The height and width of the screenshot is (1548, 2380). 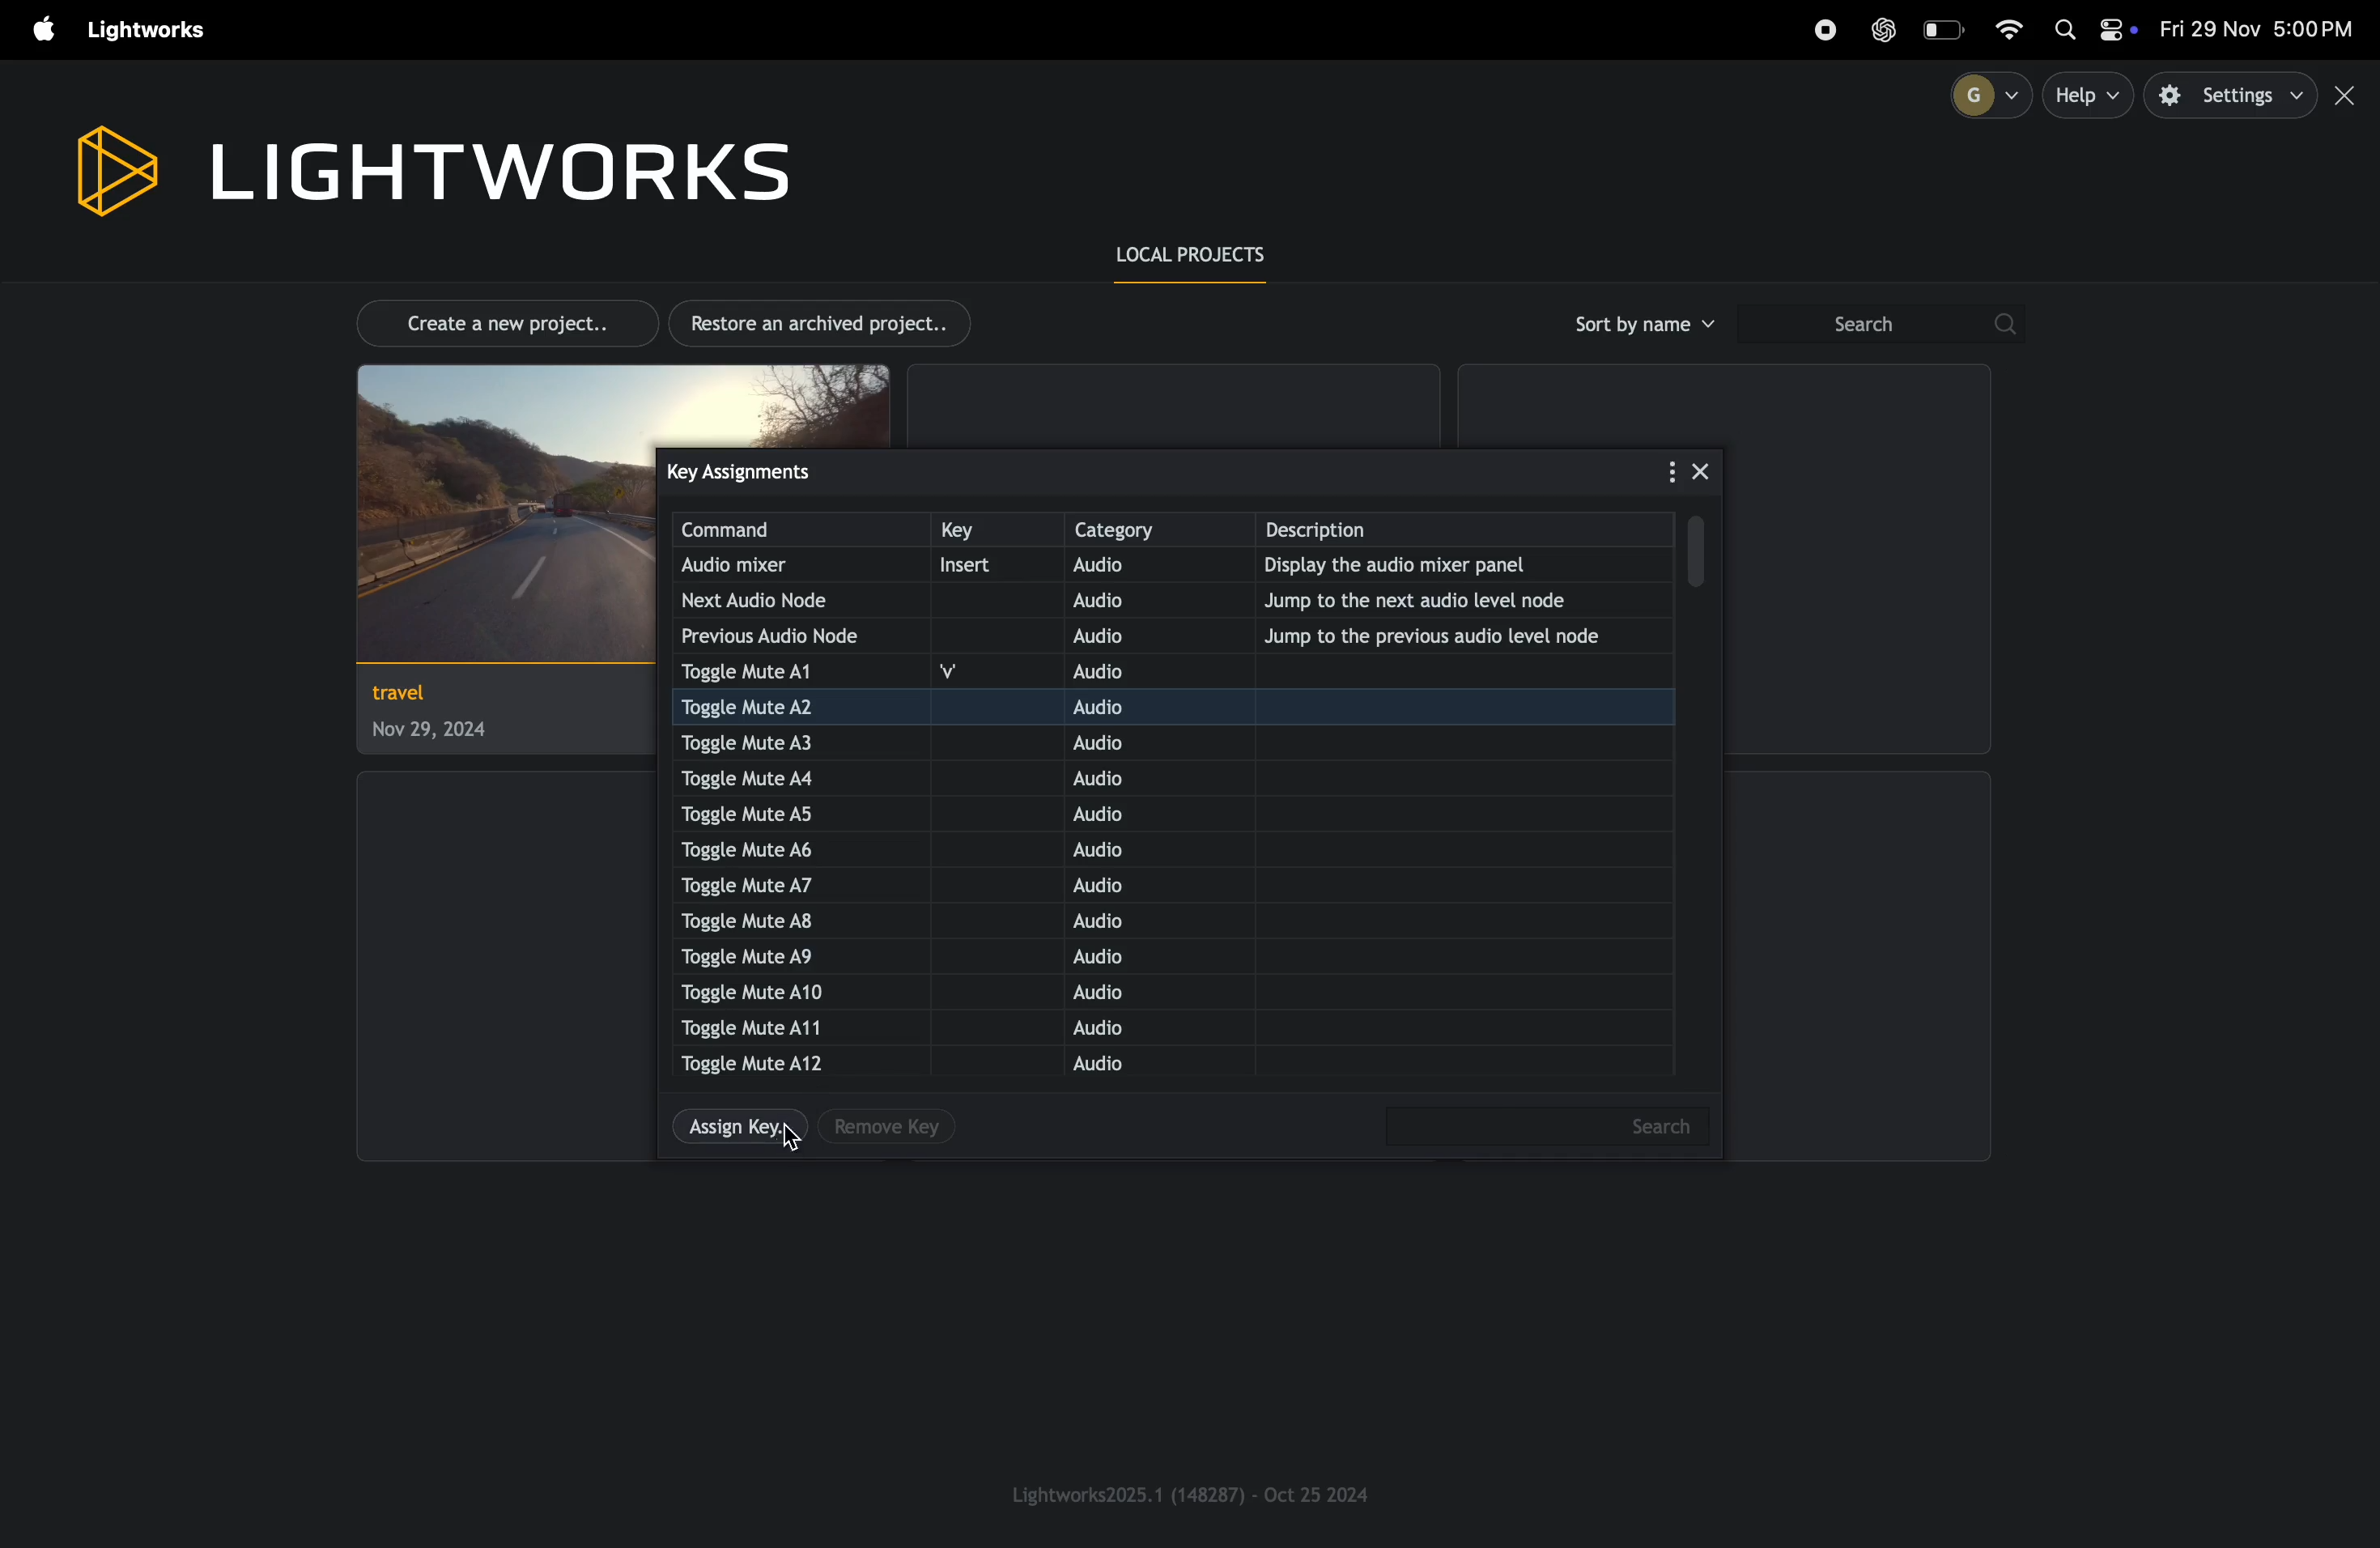 What do you see at coordinates (1124, 1029) in the screenshot?
I see `audio` at bounding box center [1124, 1029].